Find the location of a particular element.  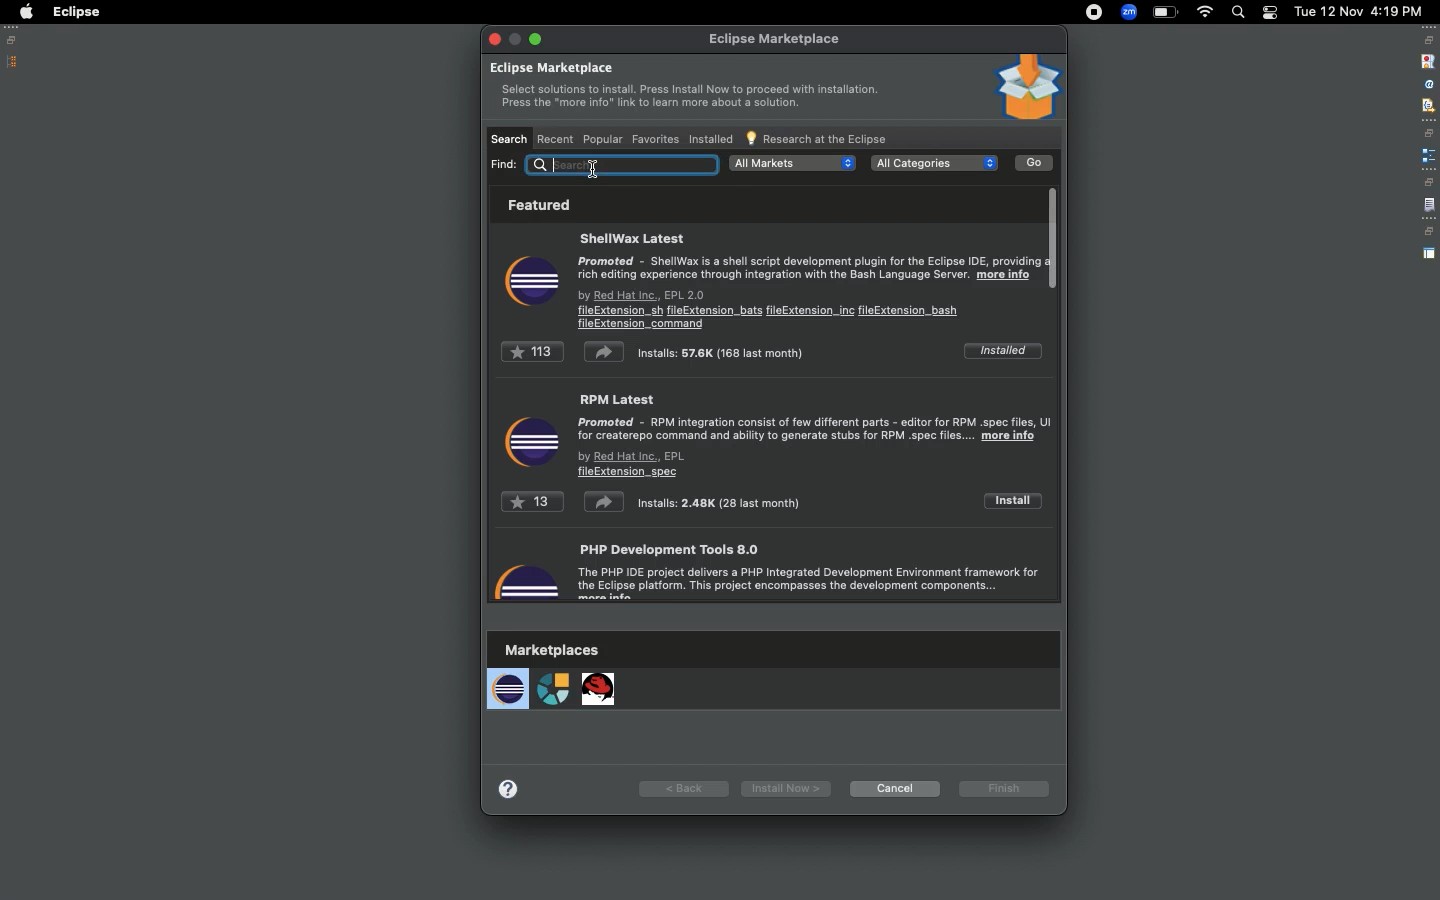

Recording is located at coordinates (1094, 14).